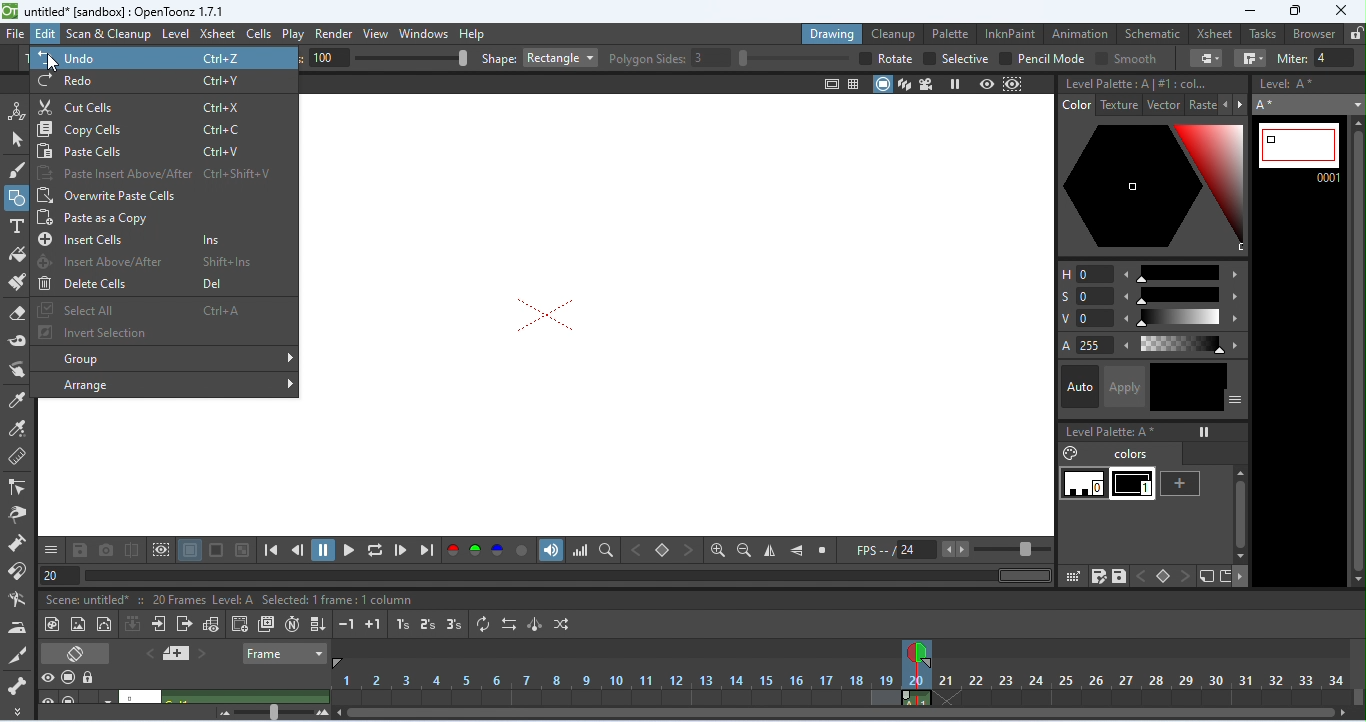  Describe the element at coordinates (161, 357) in the screenshot. I see `group` at that location.